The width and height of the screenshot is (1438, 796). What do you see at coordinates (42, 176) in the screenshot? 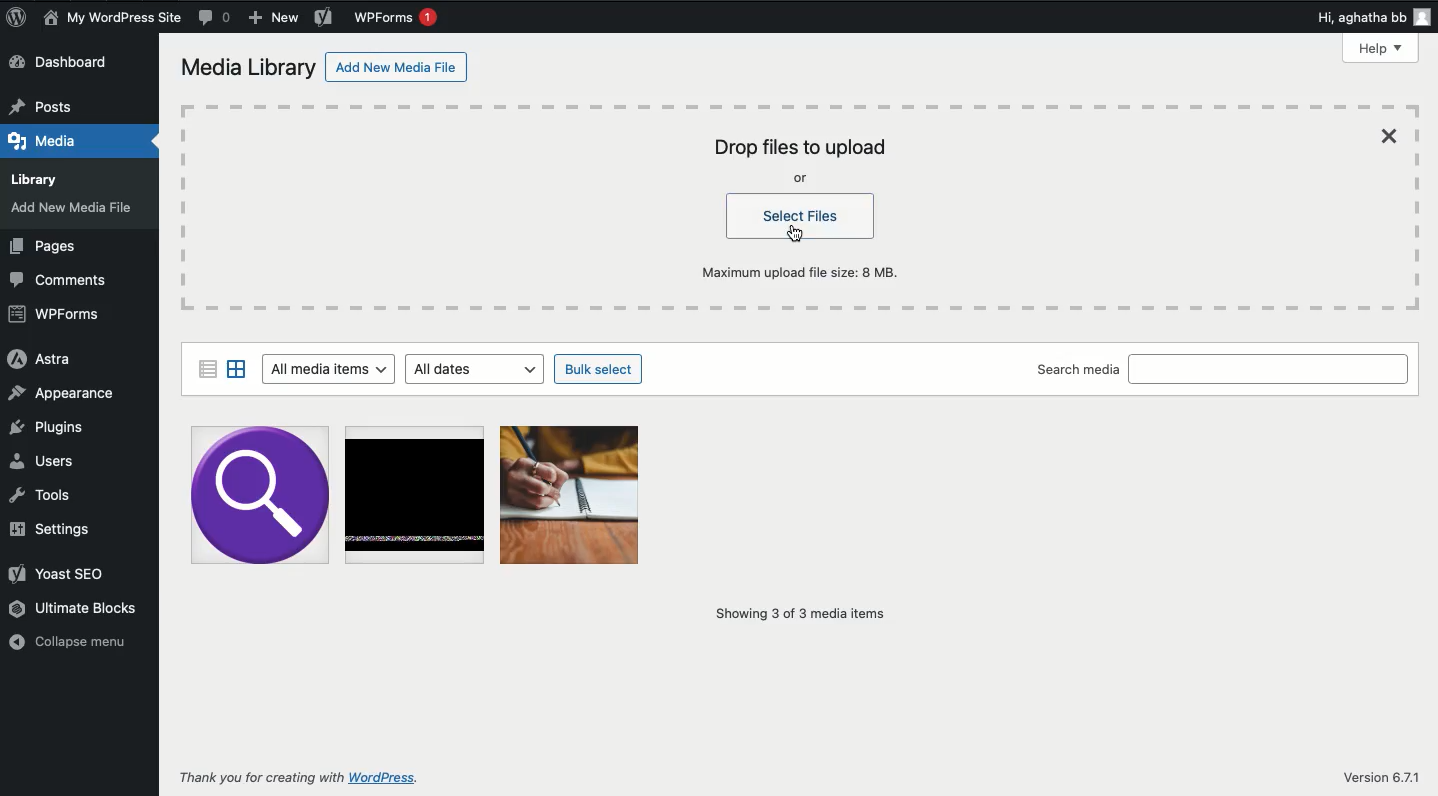
I see `Library` at bounding box center [42, 176].